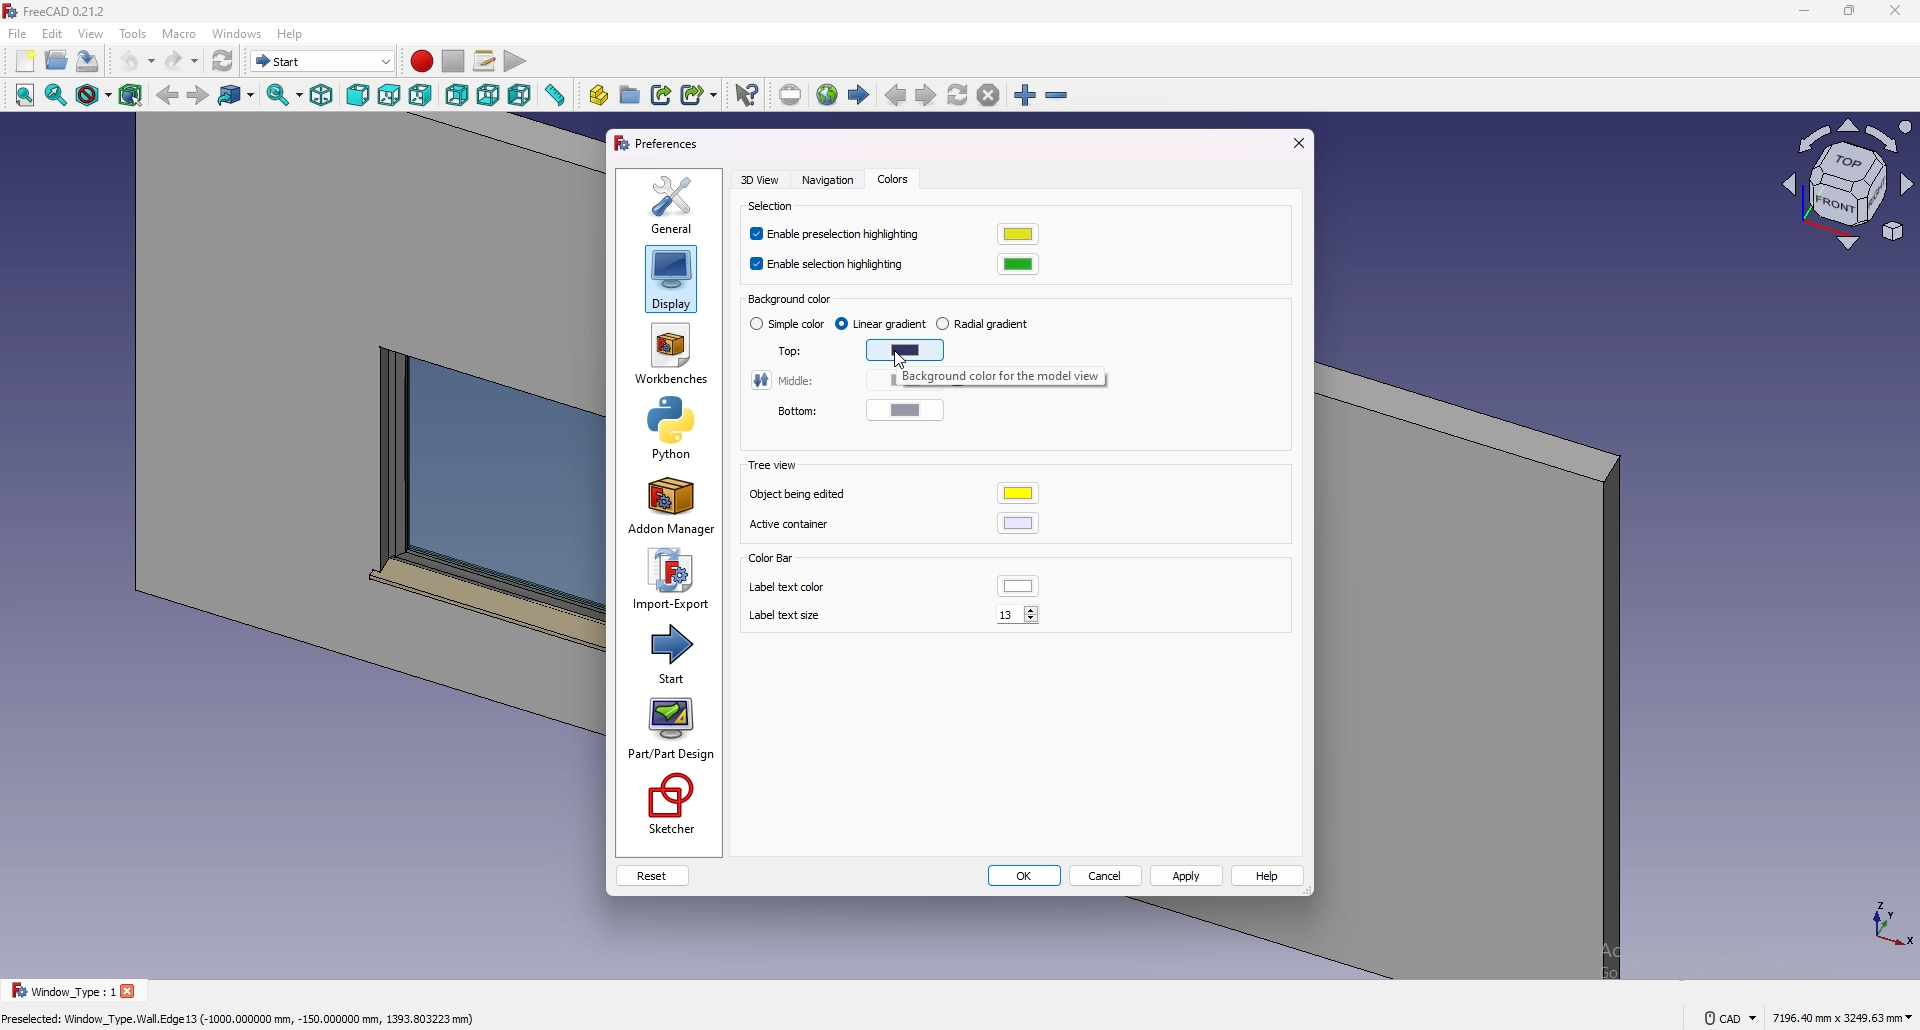 The width and height of the screenshot is (1920, 1030). I want to click on close, so click(132, 990).